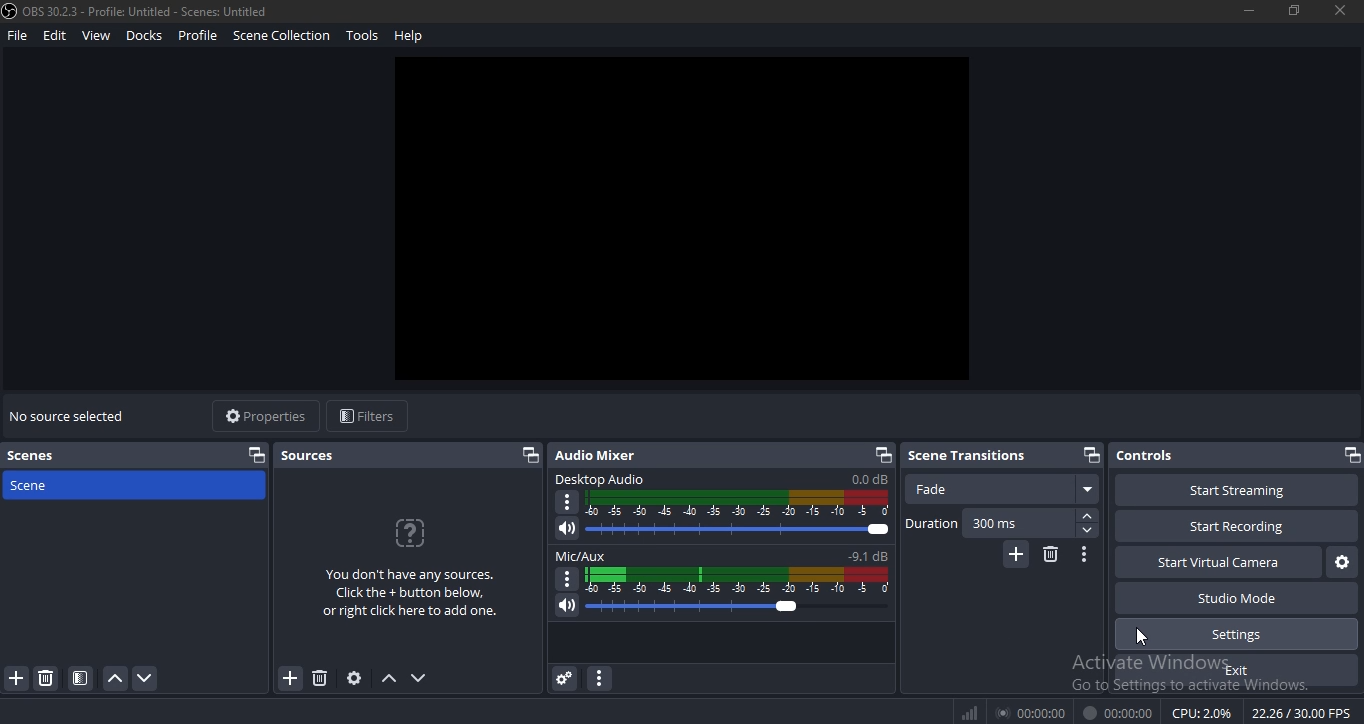 This screenshot has height=724, width=1364. What do you see at coordinates (568, 503) in the screenshot?
I see `` at bounding box center [568, 503].